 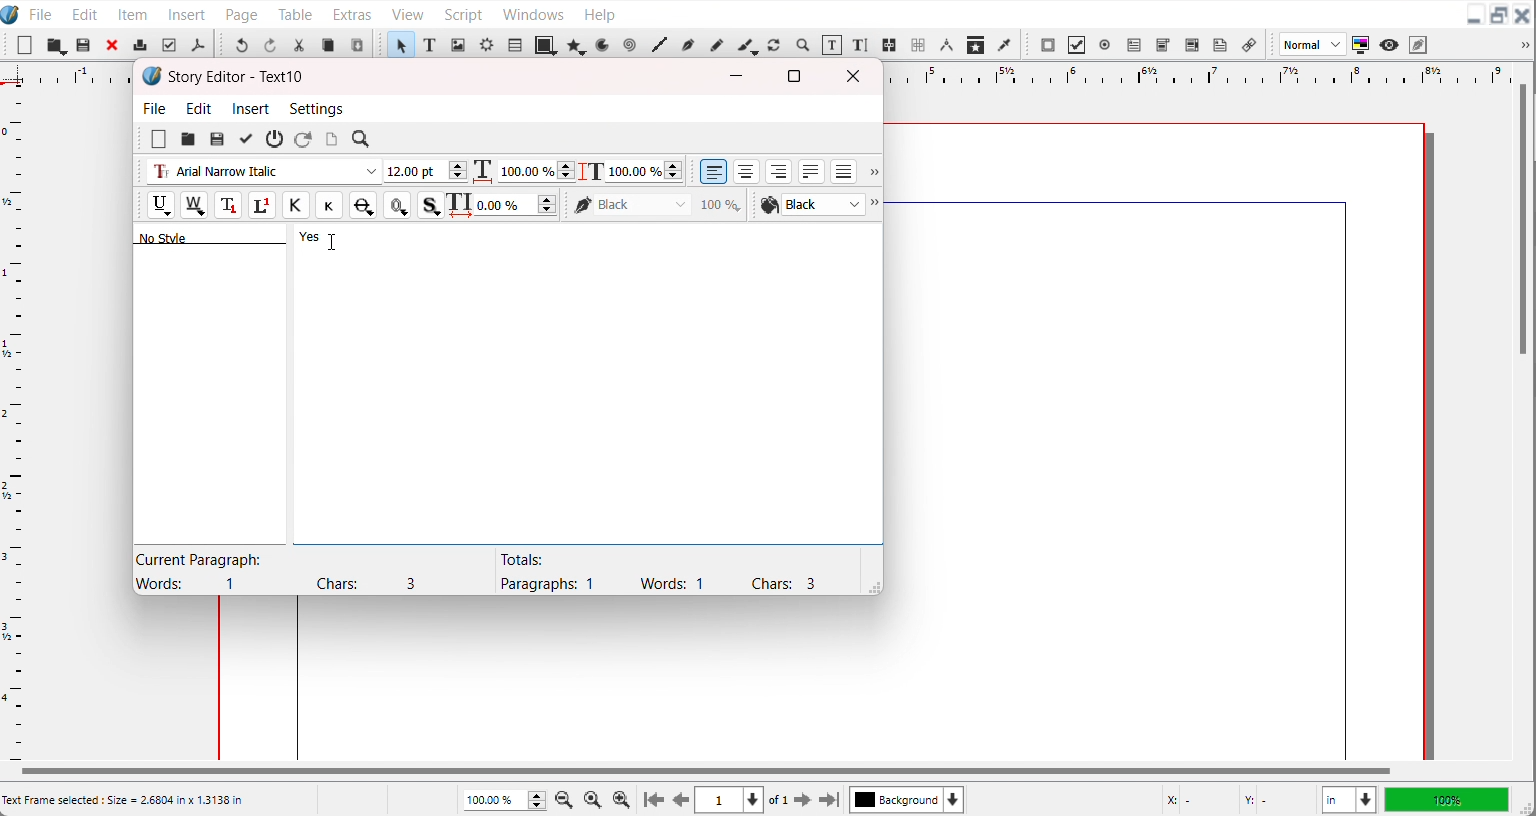 What do you see at coordinates (812, 171) in the screenshot?
I see `Align text Justified` at bounding box center [812, 171].